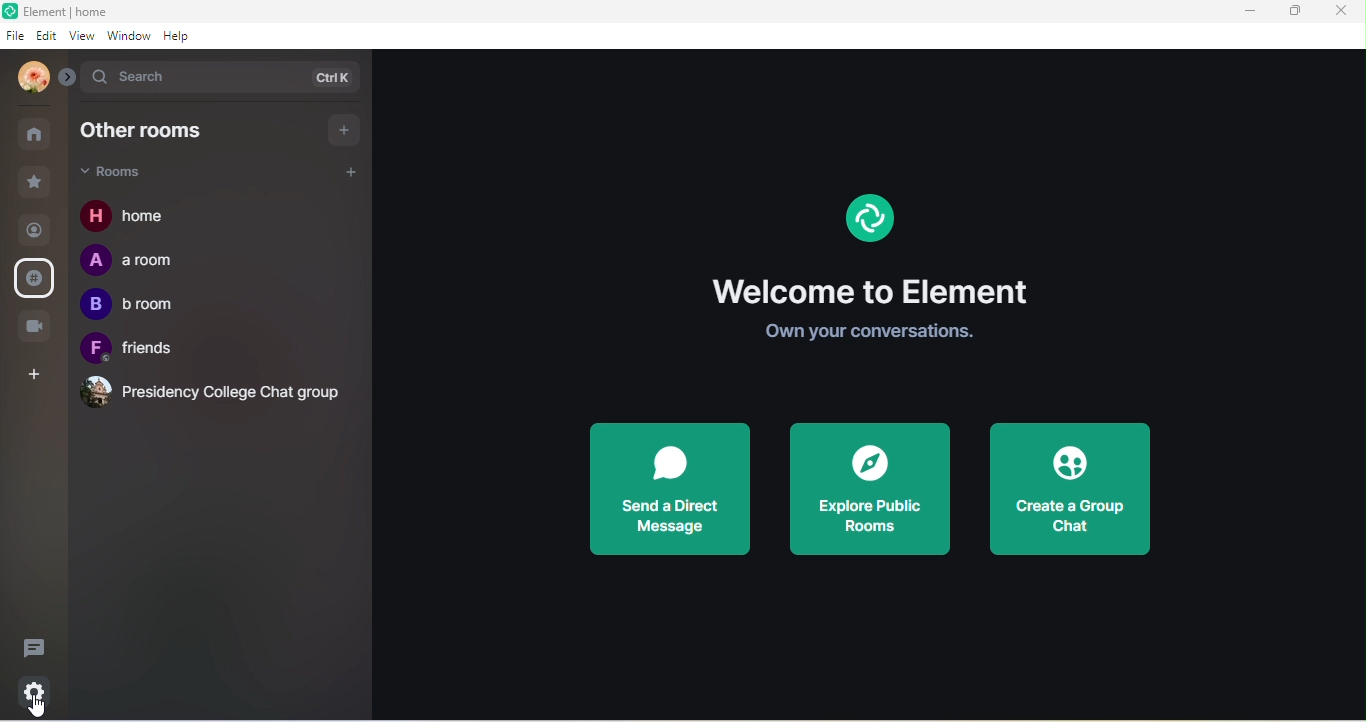  I want to click on rooms, so click(129, 174).